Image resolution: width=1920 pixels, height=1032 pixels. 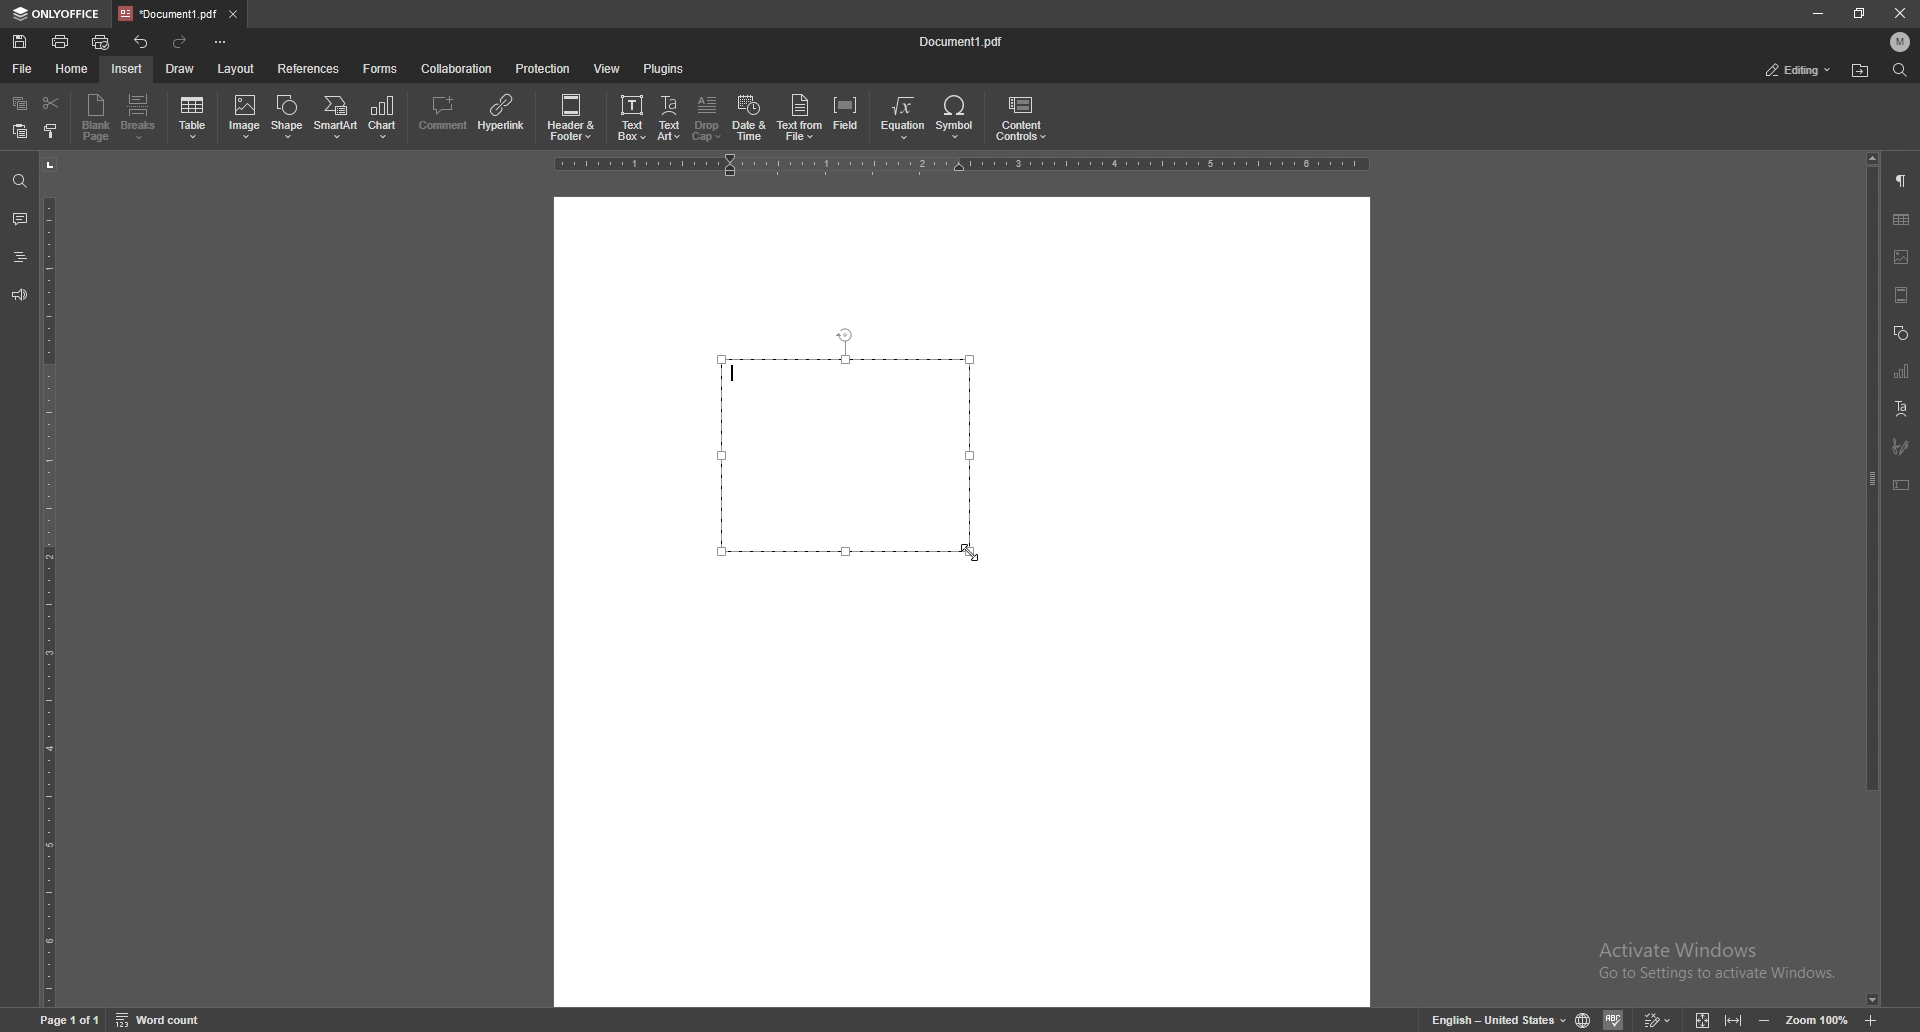 I want to click on vertical scale, so click(x=48, y=581).